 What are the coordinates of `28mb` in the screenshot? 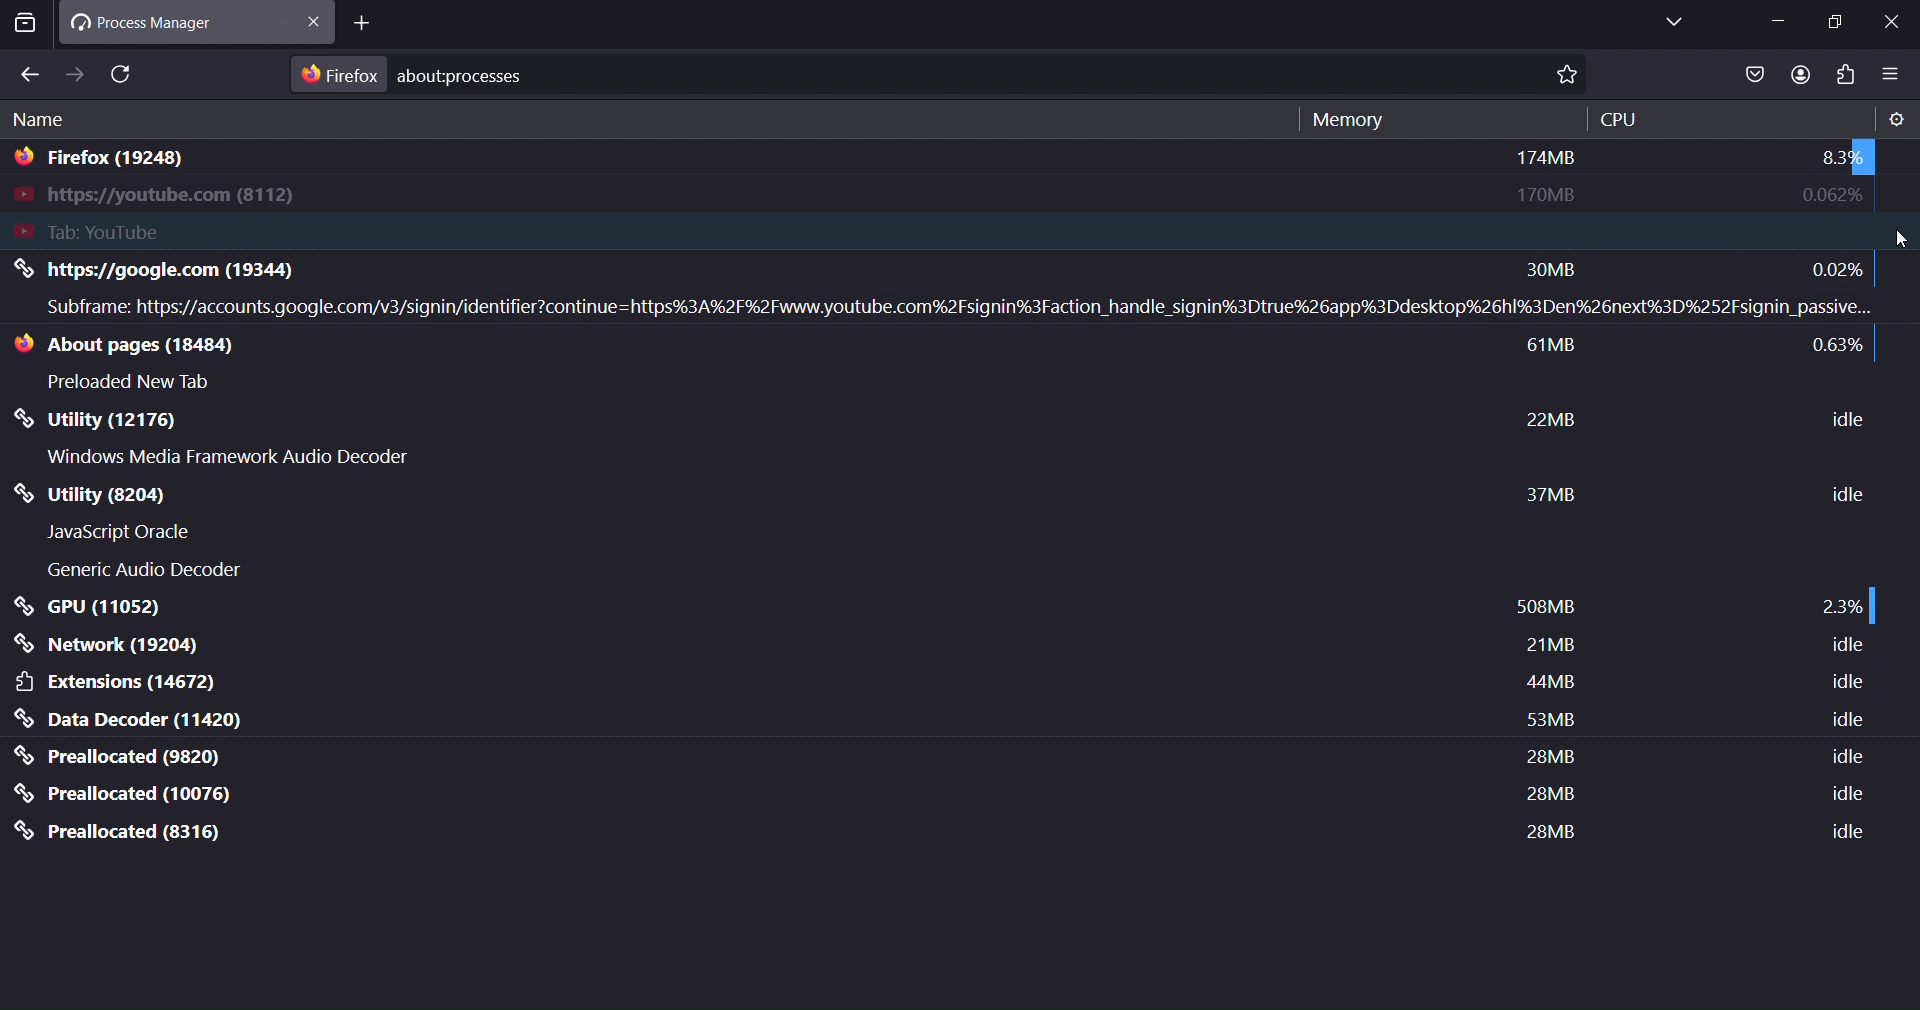 It's located at (1546, 830).